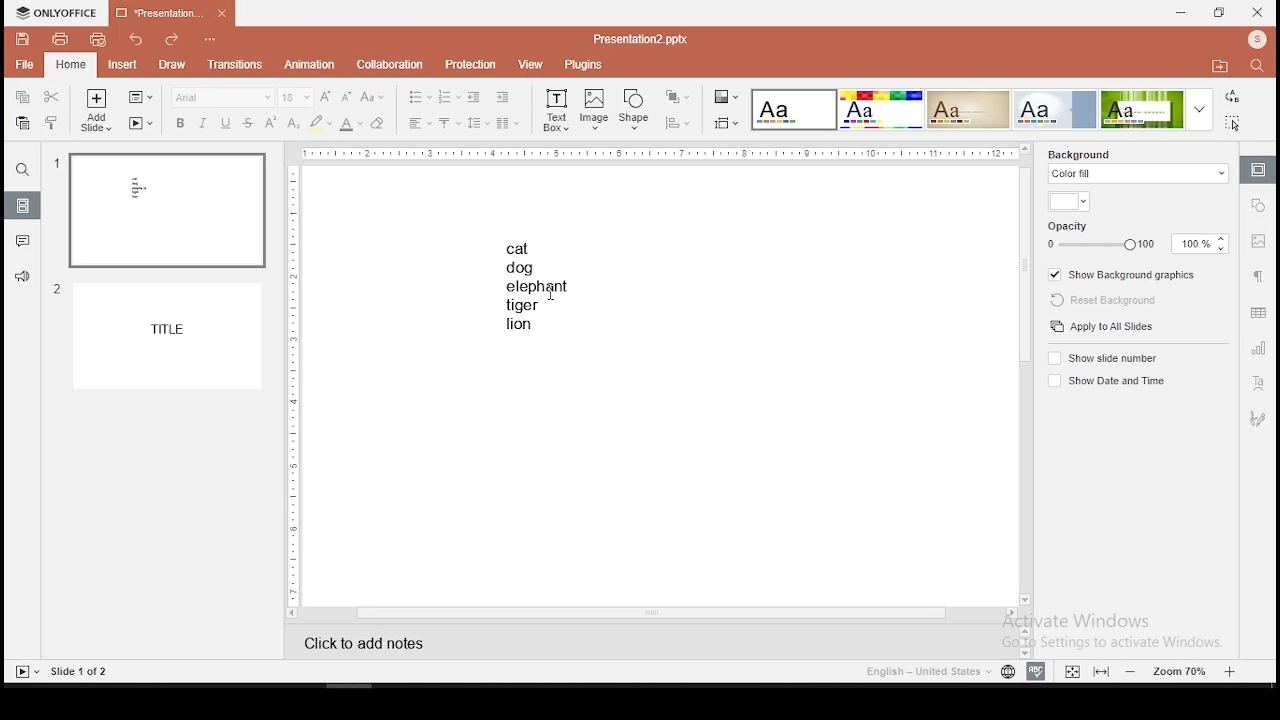 Image resolution: width=1280 pixels, height=720 pixels. What do you see at coordinates (1100, 326) in the screenshot?
I see `apply to all slides` at bounding box center [1100, 326].